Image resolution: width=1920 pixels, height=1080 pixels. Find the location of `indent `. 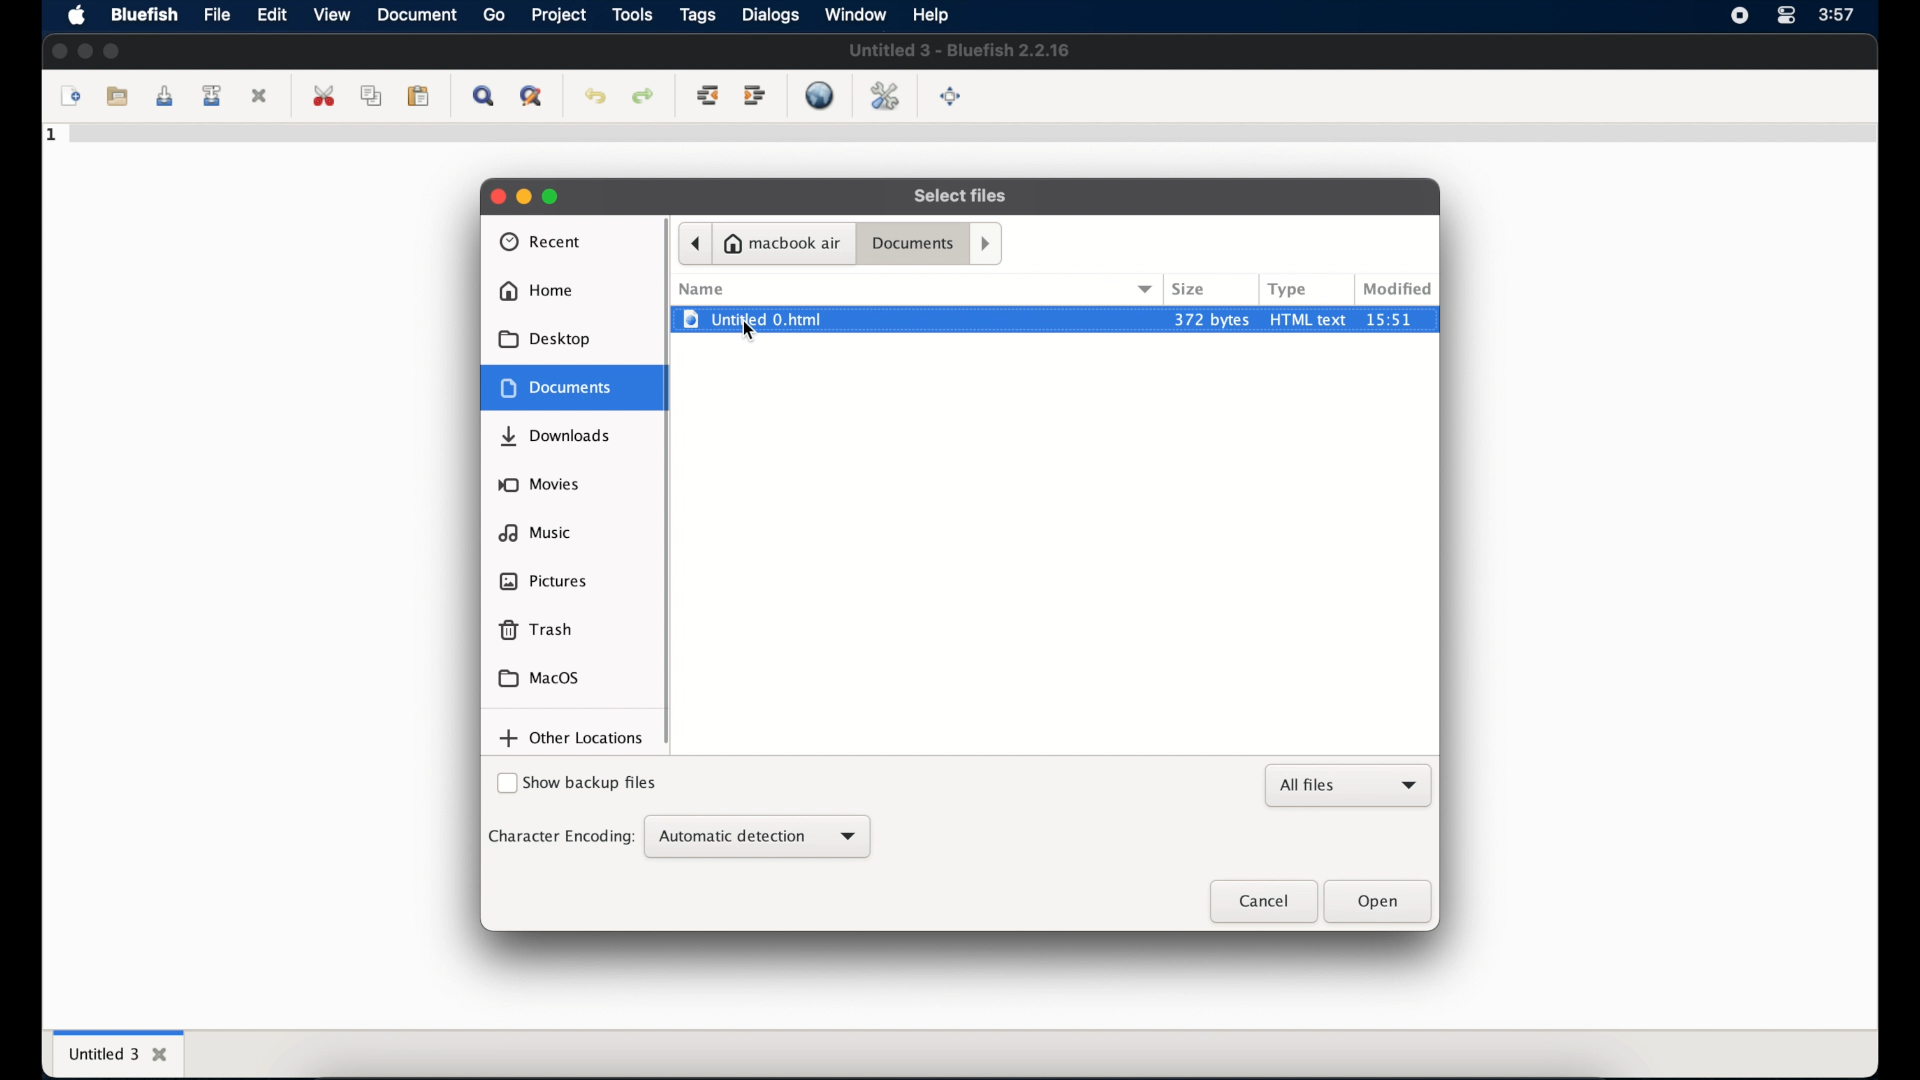

indent  is located at coordinates (755, 96).